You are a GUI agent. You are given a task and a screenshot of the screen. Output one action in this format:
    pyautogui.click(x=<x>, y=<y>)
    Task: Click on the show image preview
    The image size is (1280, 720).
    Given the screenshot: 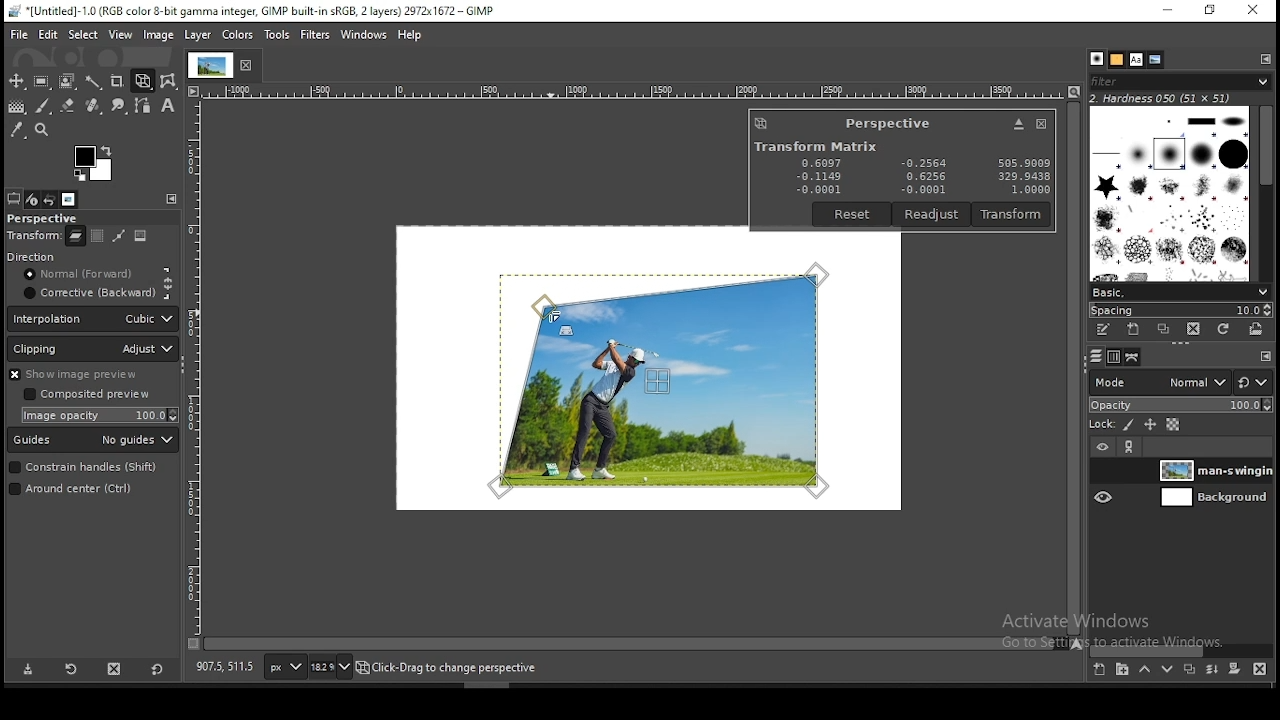 What is the action you would take?
    pyautogui.click(x=88, y=374)
    